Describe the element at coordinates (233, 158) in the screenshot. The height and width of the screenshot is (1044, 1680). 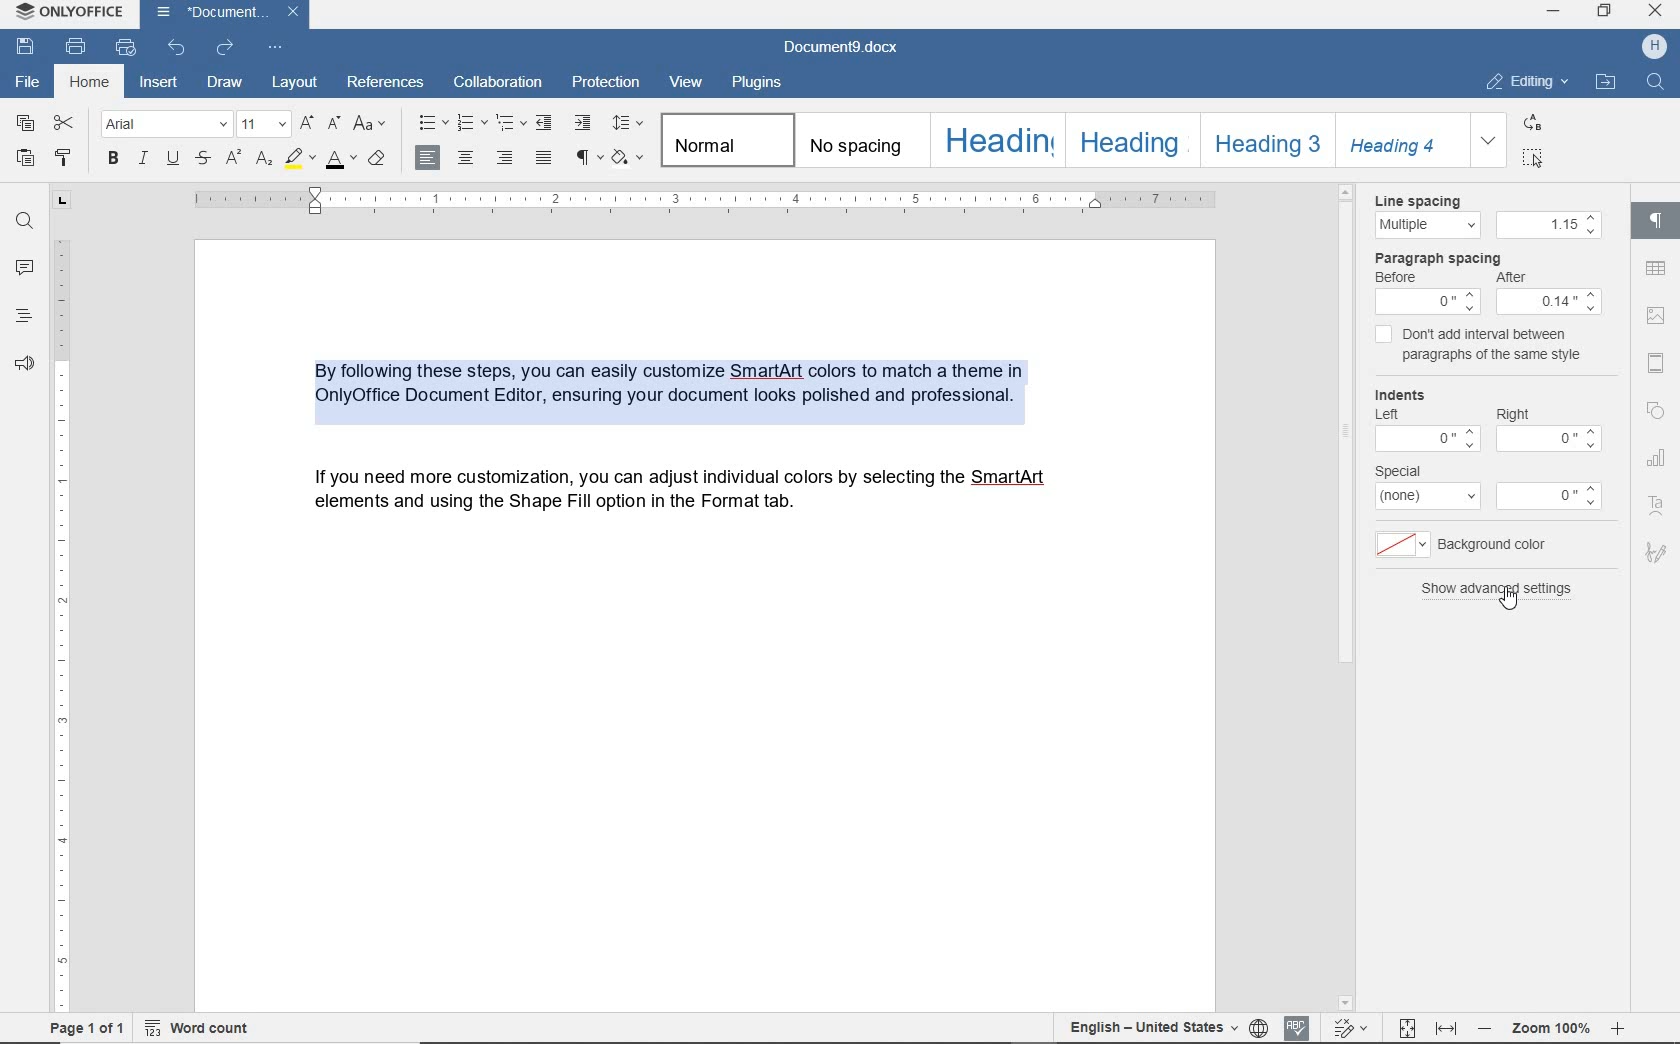
I see `superscript` at that location.